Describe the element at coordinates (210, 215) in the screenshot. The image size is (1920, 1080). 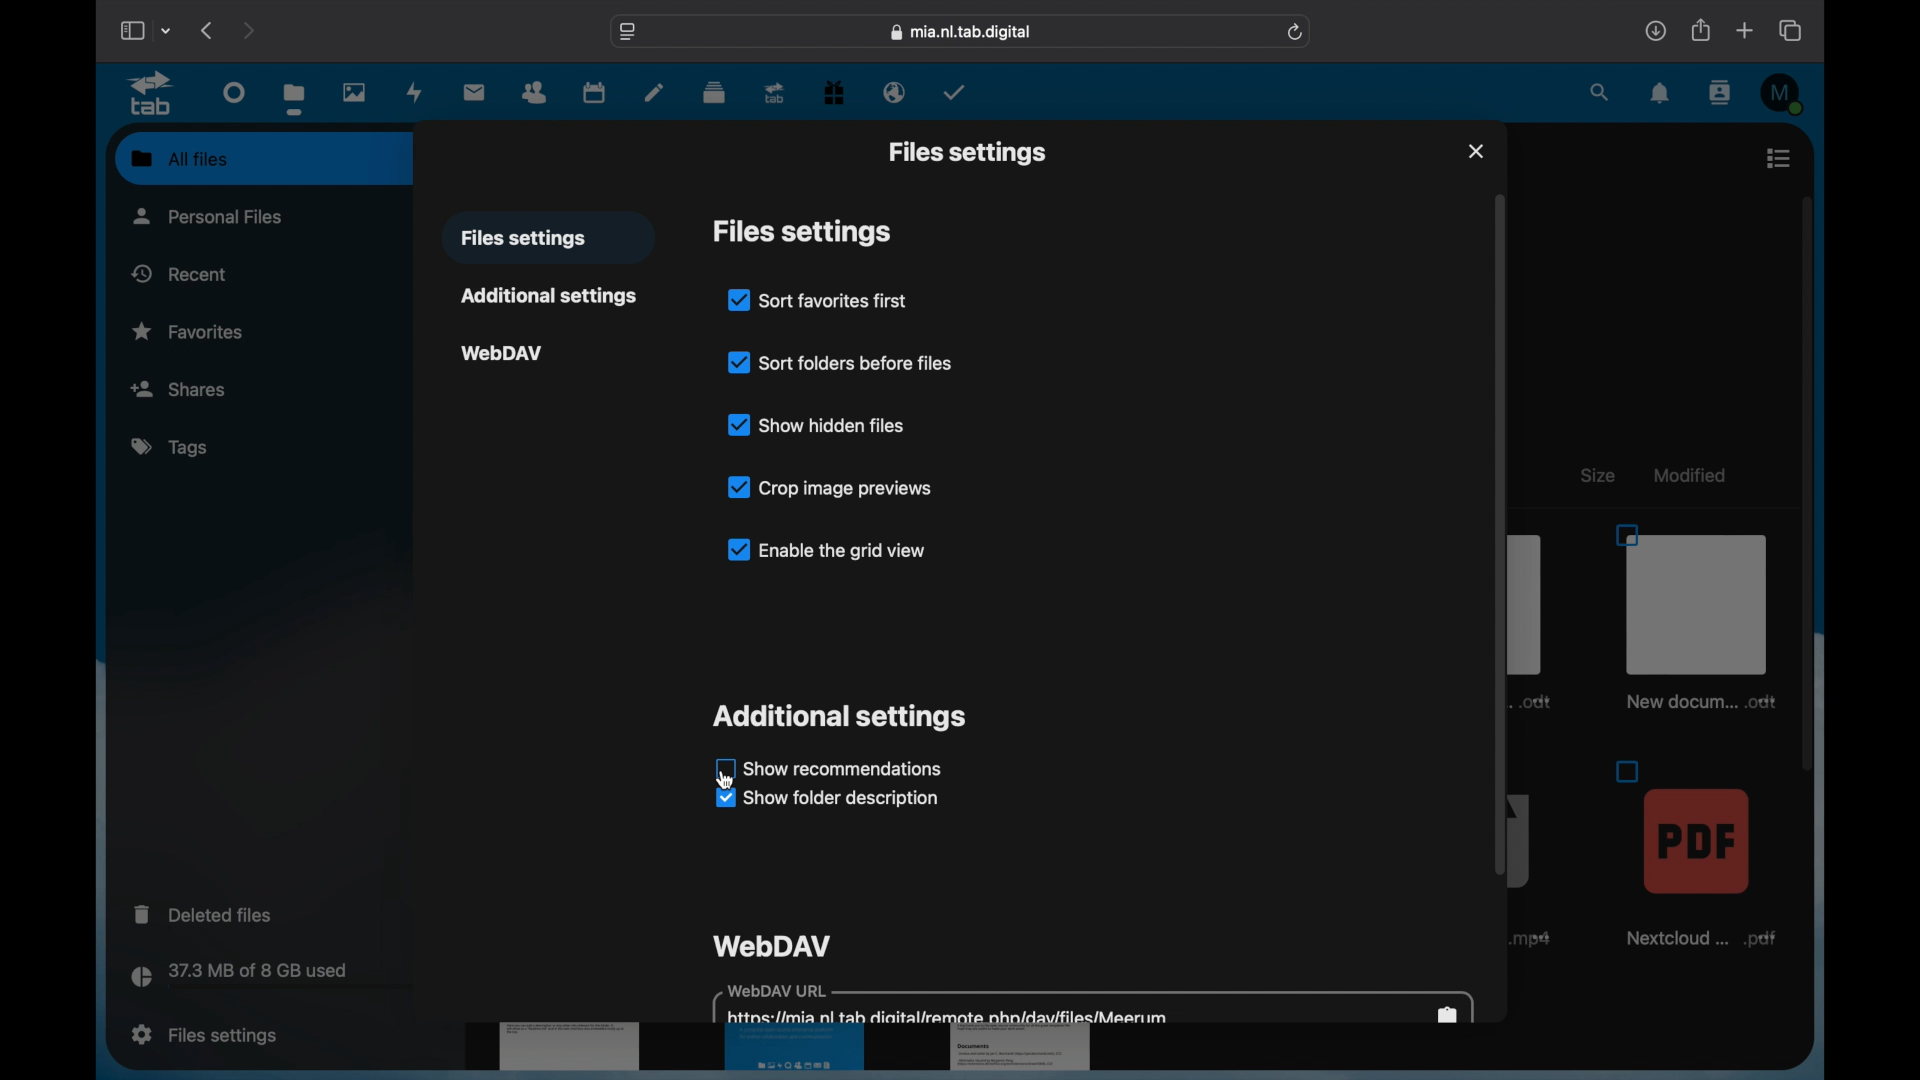
I see `personal files` at that location.